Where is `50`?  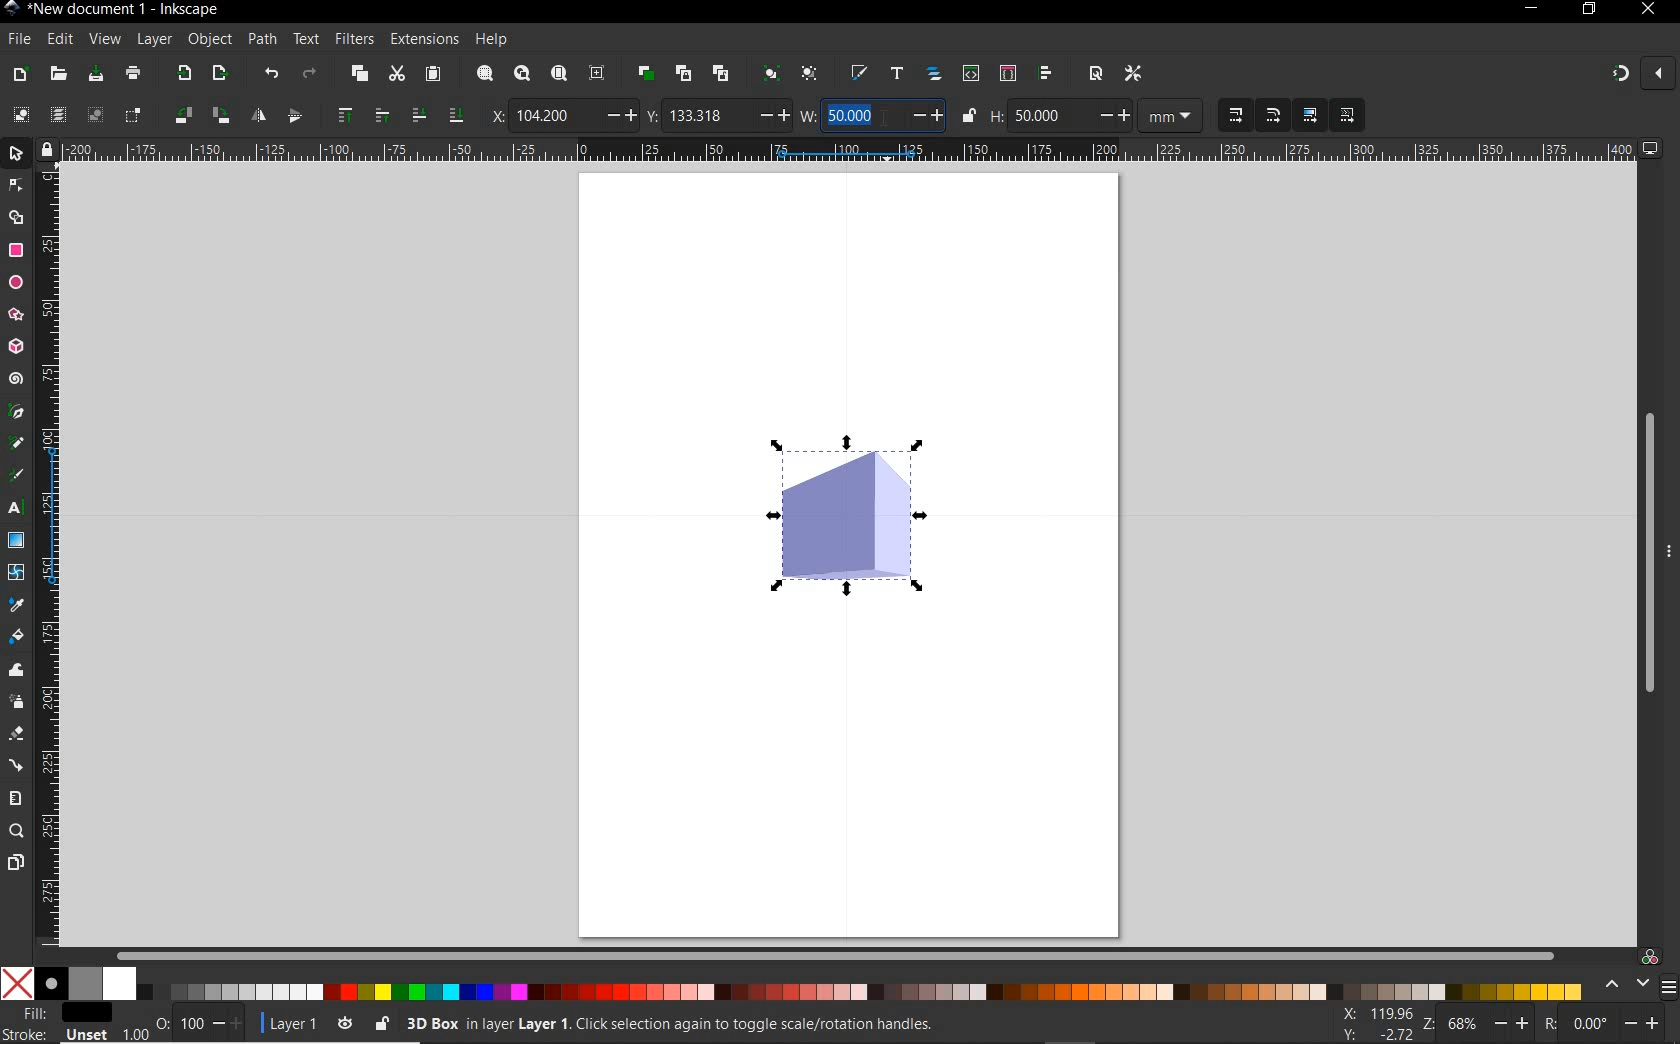
50 is located at coordinates (1048, 115).